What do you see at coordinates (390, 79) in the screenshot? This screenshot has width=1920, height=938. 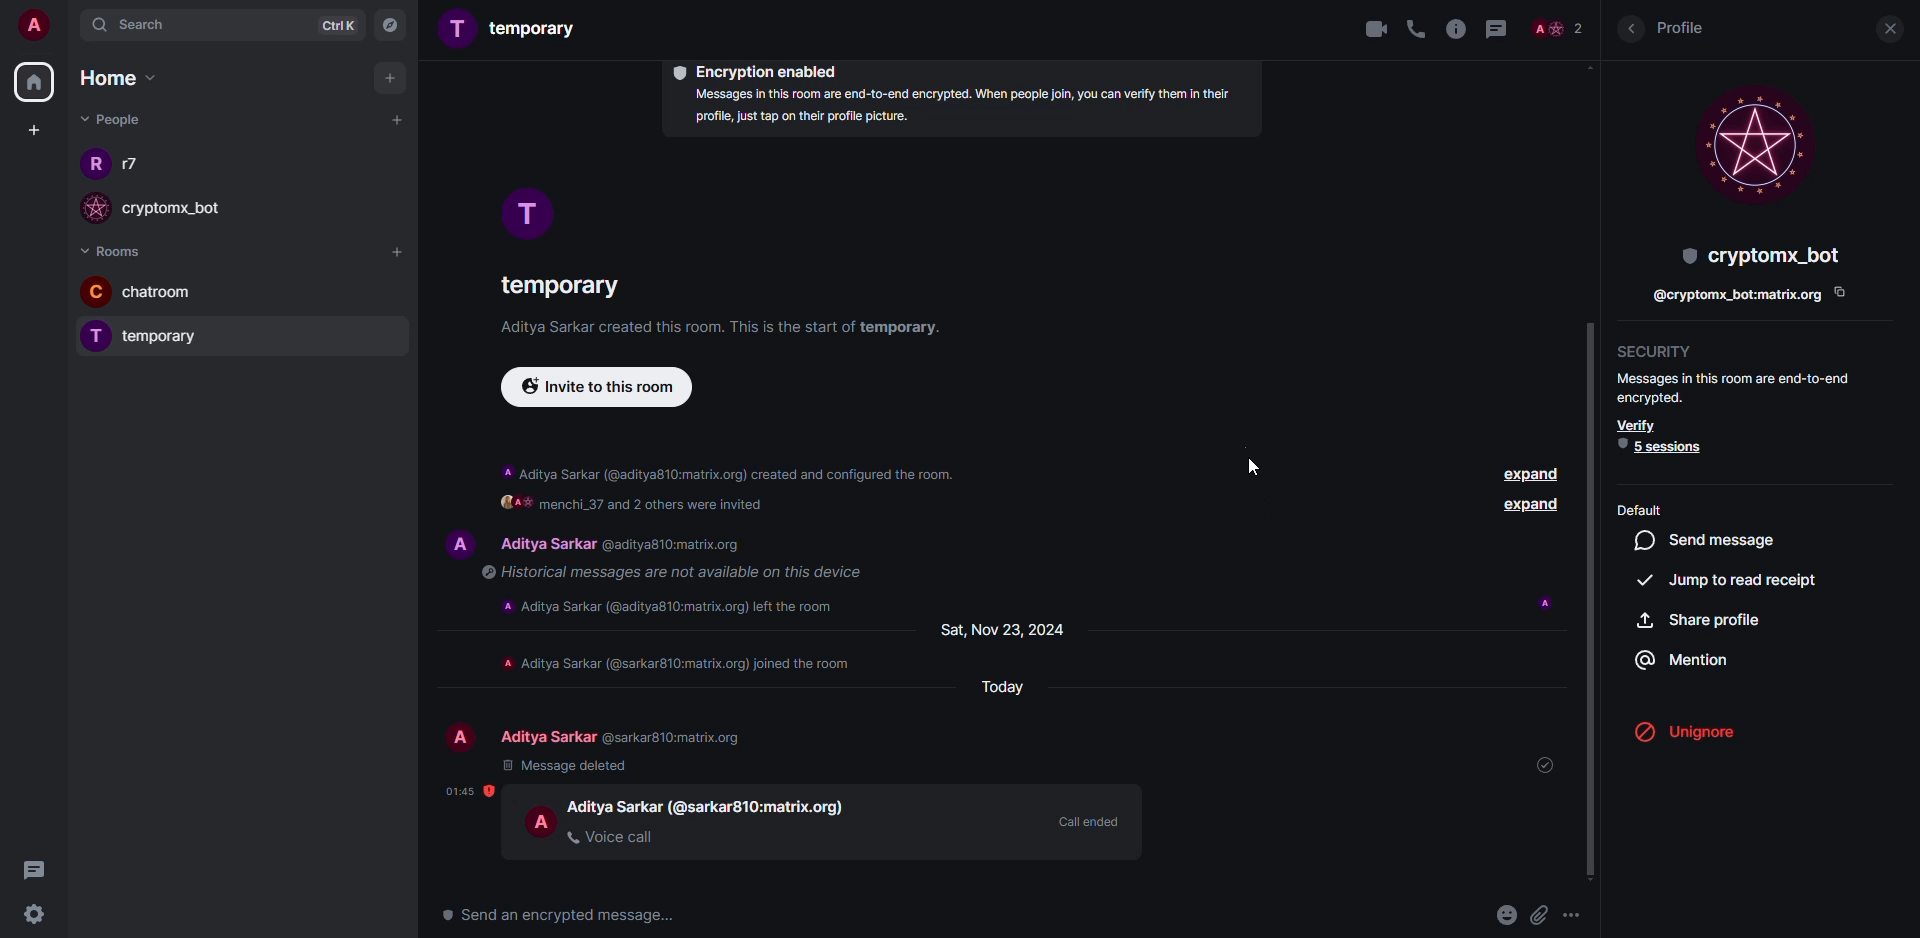 I see `add` at bounding box center [390, 79].